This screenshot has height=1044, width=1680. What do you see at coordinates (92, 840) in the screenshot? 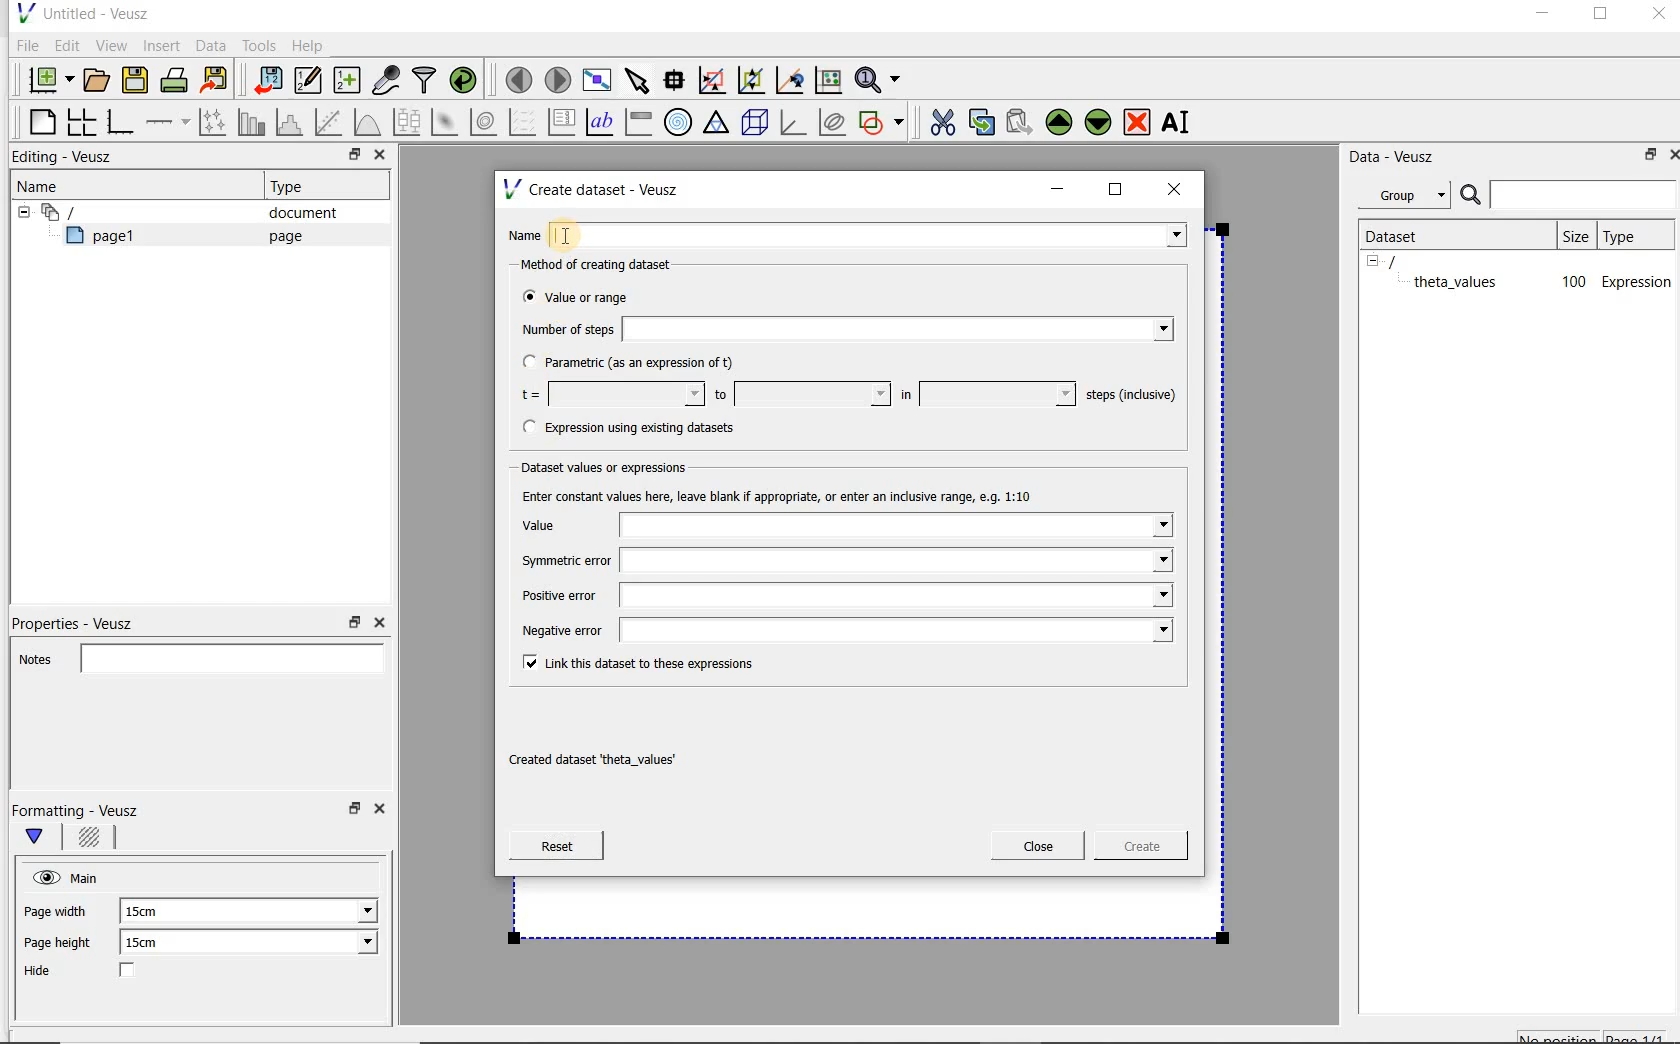
I see `Background` at bounding box center [92, 840].